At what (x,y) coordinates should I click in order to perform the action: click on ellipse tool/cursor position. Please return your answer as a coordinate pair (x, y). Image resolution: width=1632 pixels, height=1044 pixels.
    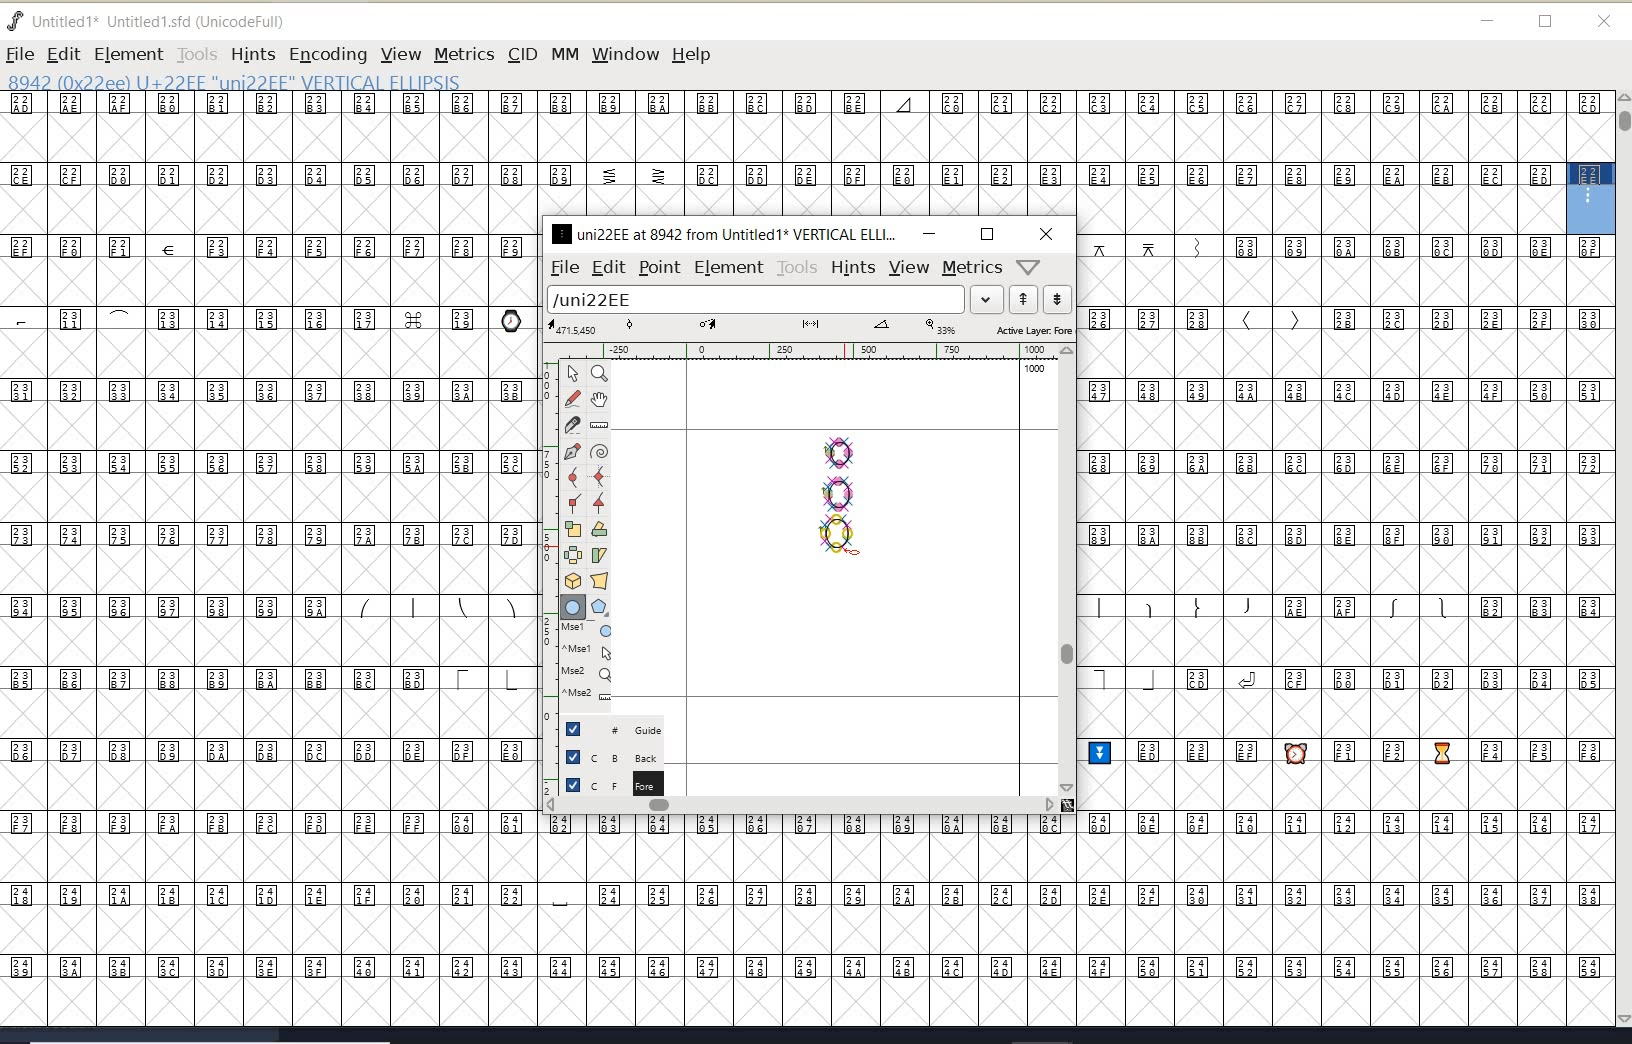
    Looking at the image, I should click on (855, 550).